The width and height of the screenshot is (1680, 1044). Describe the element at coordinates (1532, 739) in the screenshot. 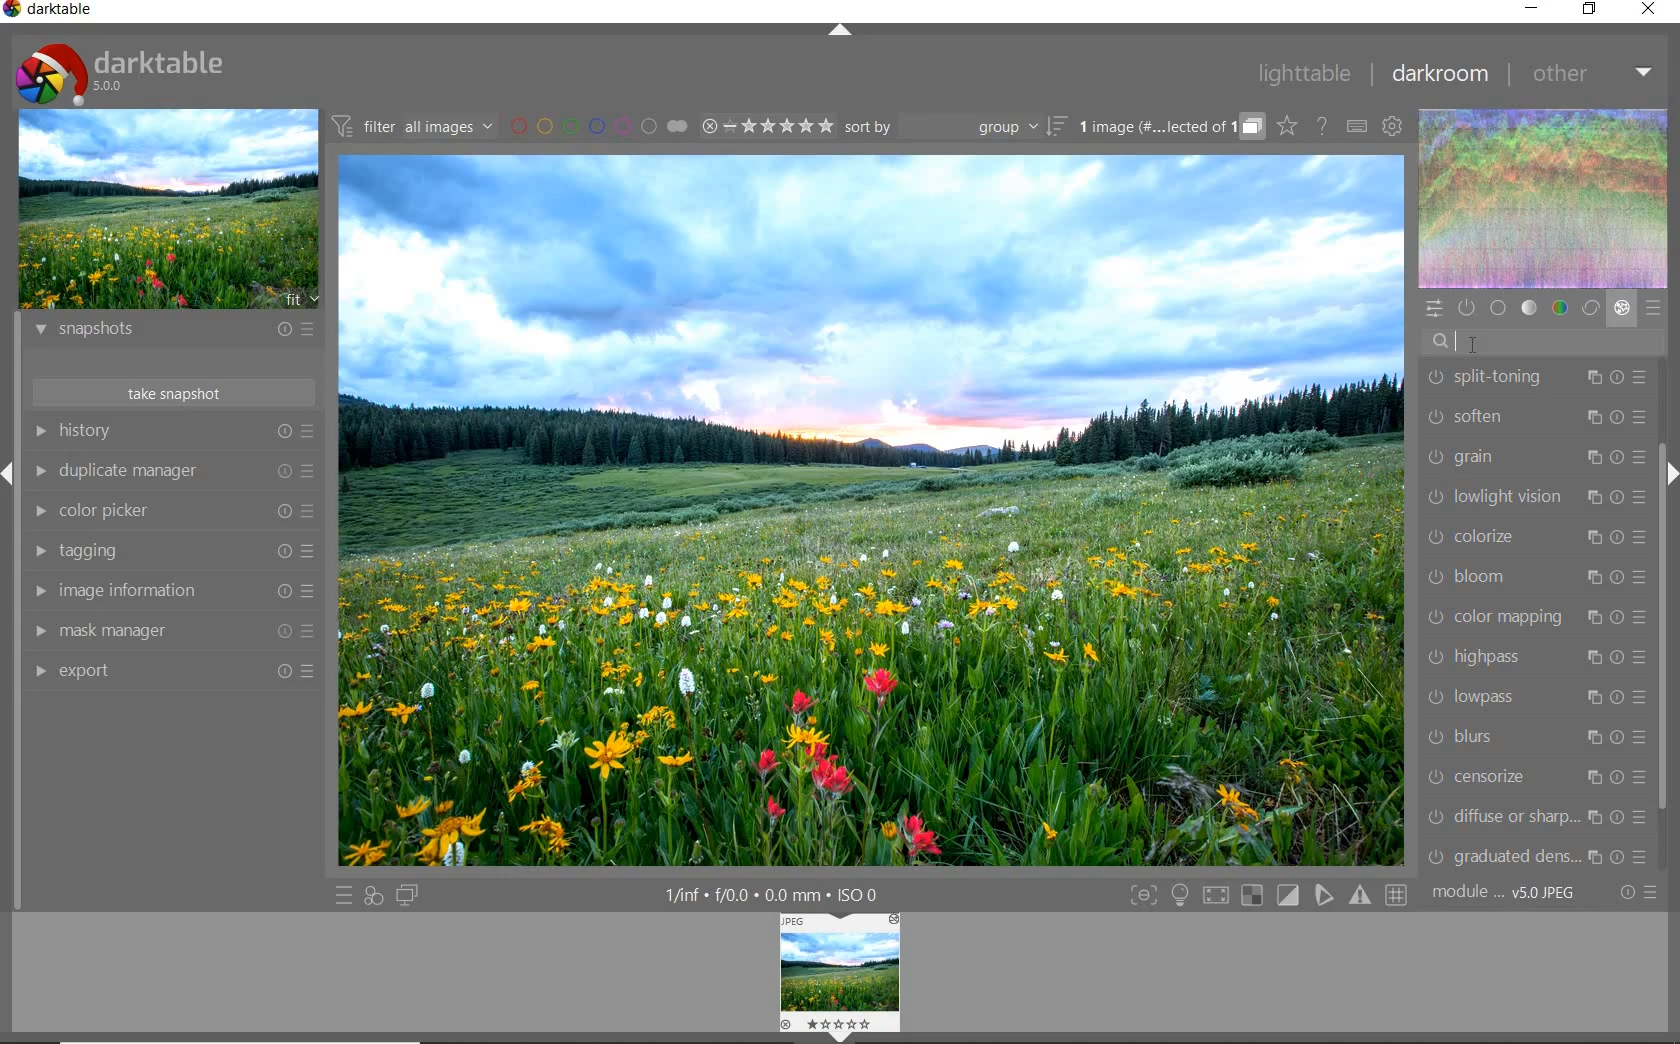

I see `blurs` at that location.